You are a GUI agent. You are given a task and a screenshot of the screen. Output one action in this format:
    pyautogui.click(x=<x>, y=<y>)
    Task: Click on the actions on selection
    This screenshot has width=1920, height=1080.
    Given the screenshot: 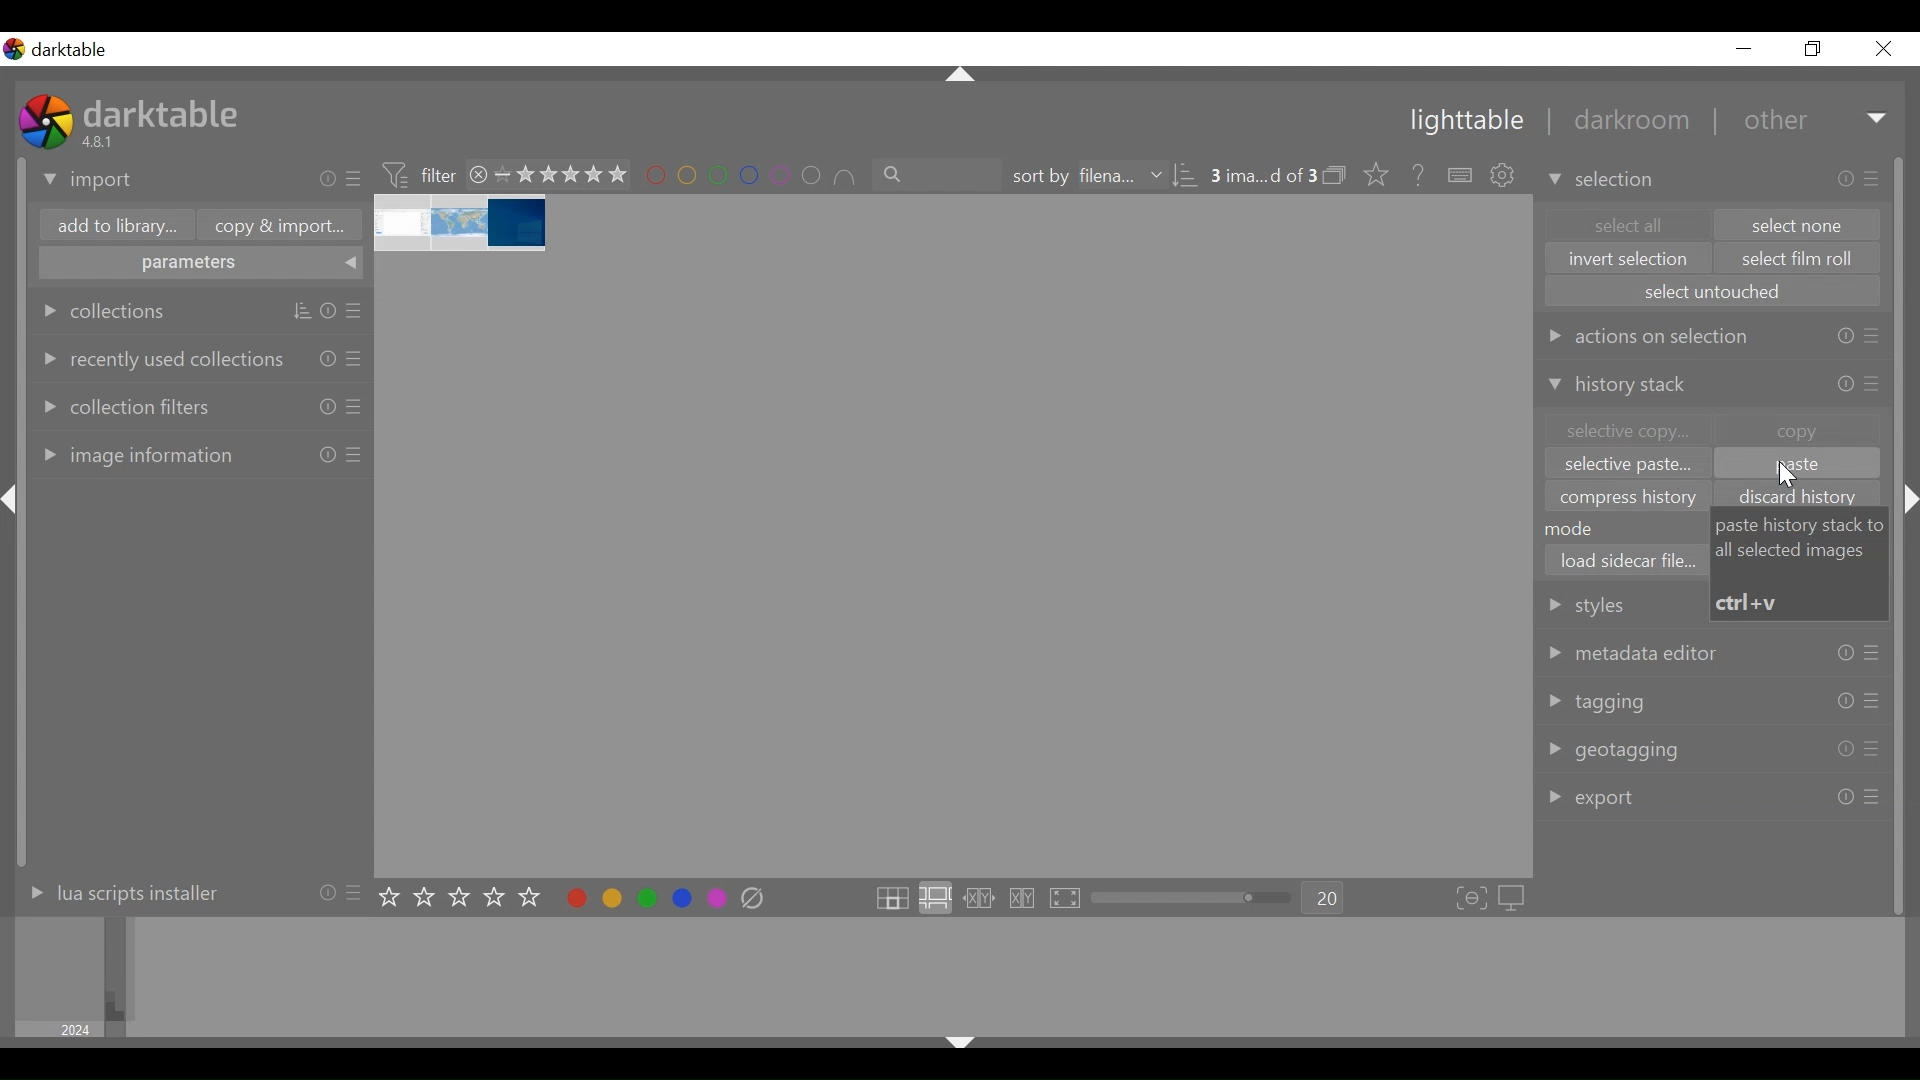 What is the action you would take?
    pyautogui.click(x=1647, y=335)
    